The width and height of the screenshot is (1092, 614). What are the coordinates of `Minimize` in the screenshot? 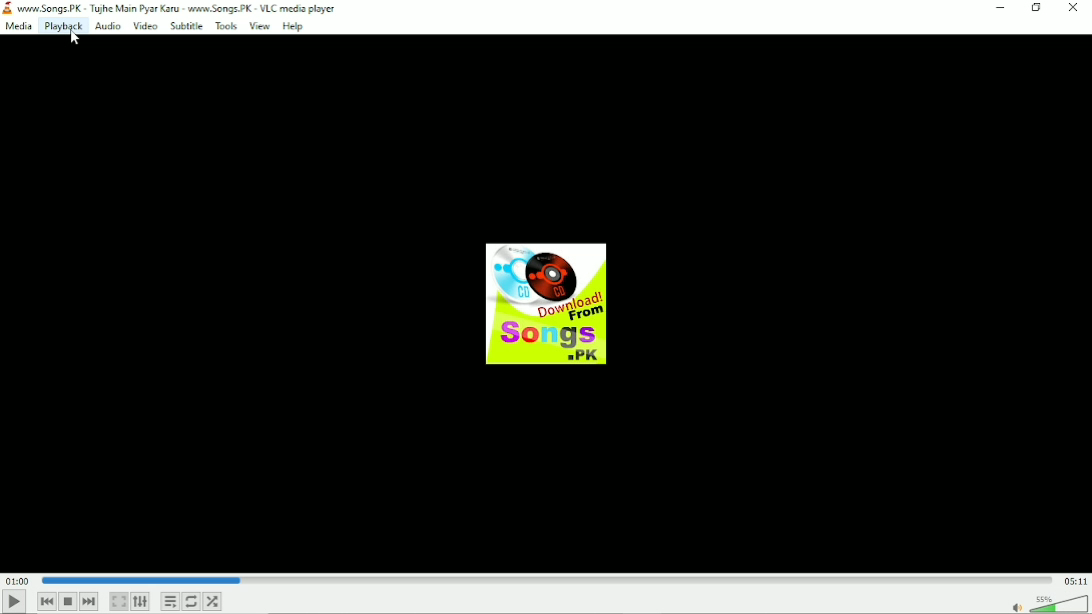 It's located at (1002, 8).